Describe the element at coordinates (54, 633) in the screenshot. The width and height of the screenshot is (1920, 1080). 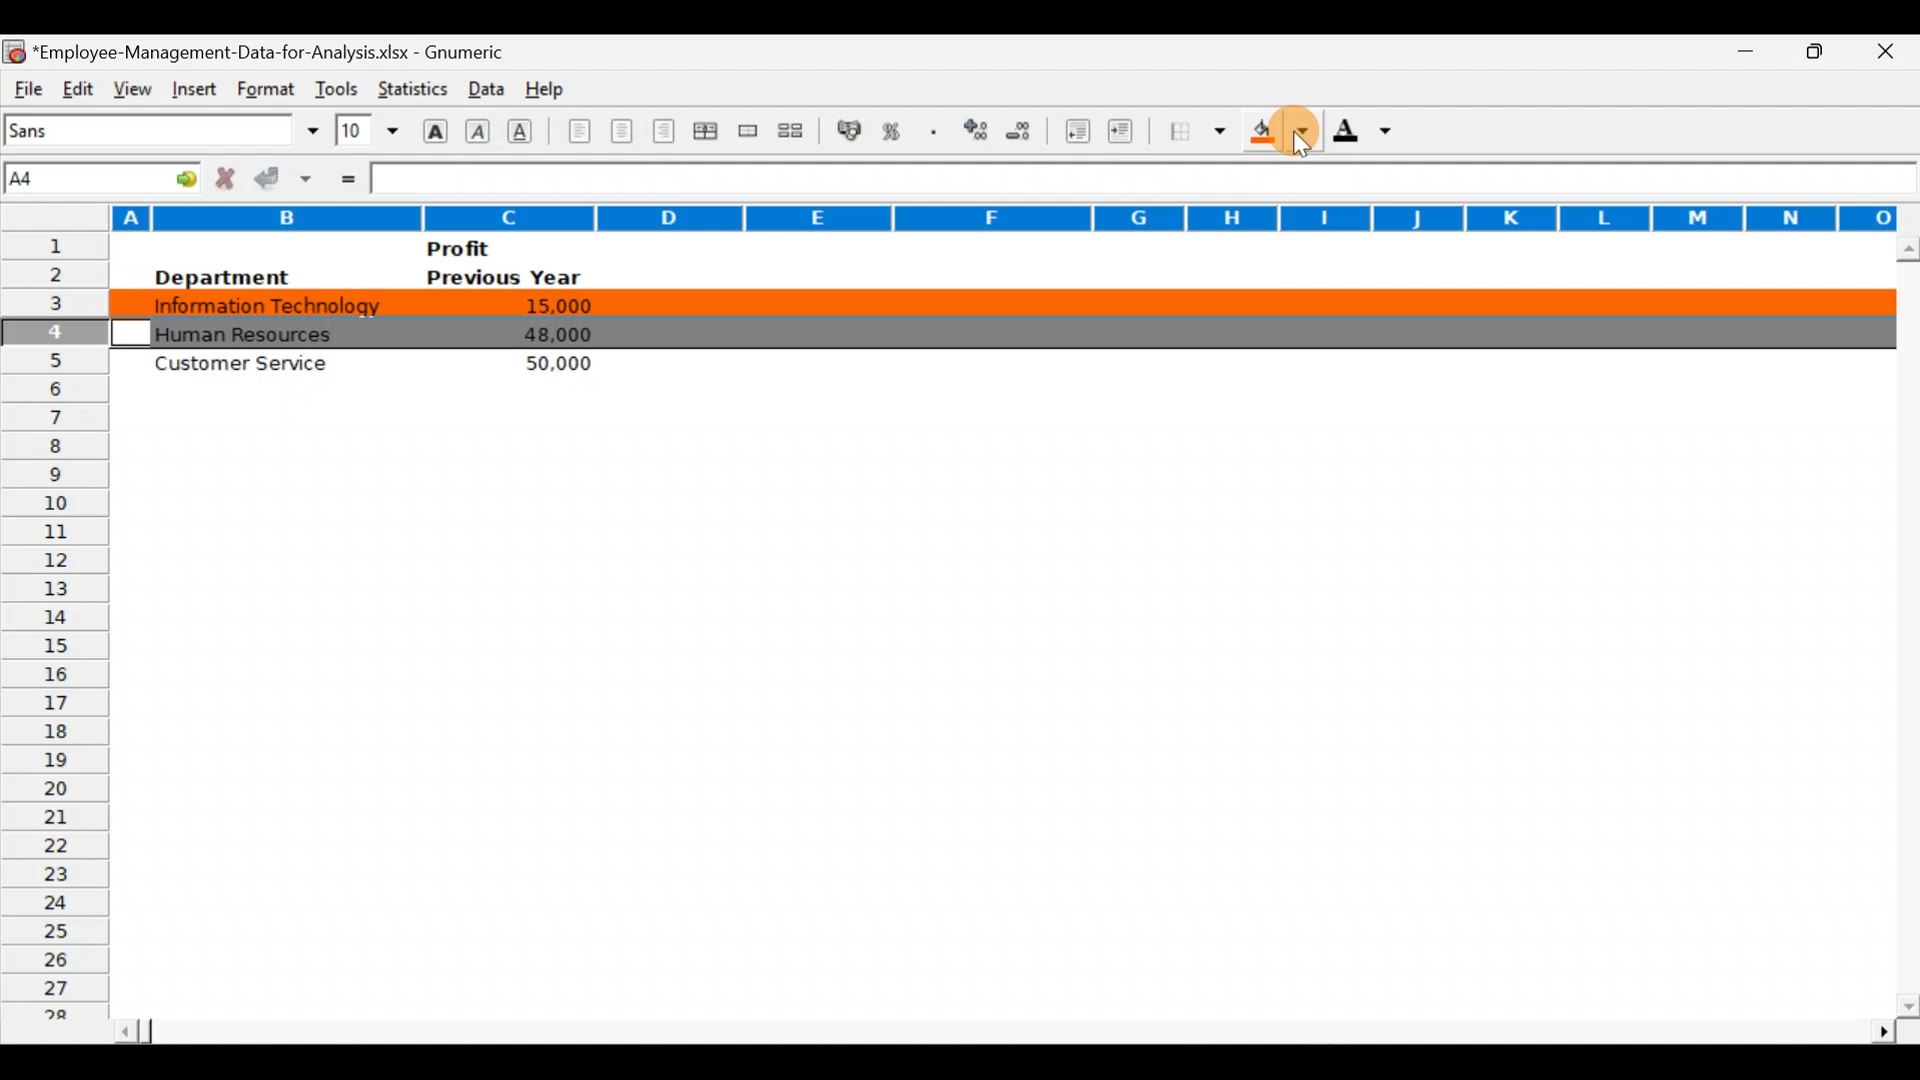
I see `Rows` at that location.